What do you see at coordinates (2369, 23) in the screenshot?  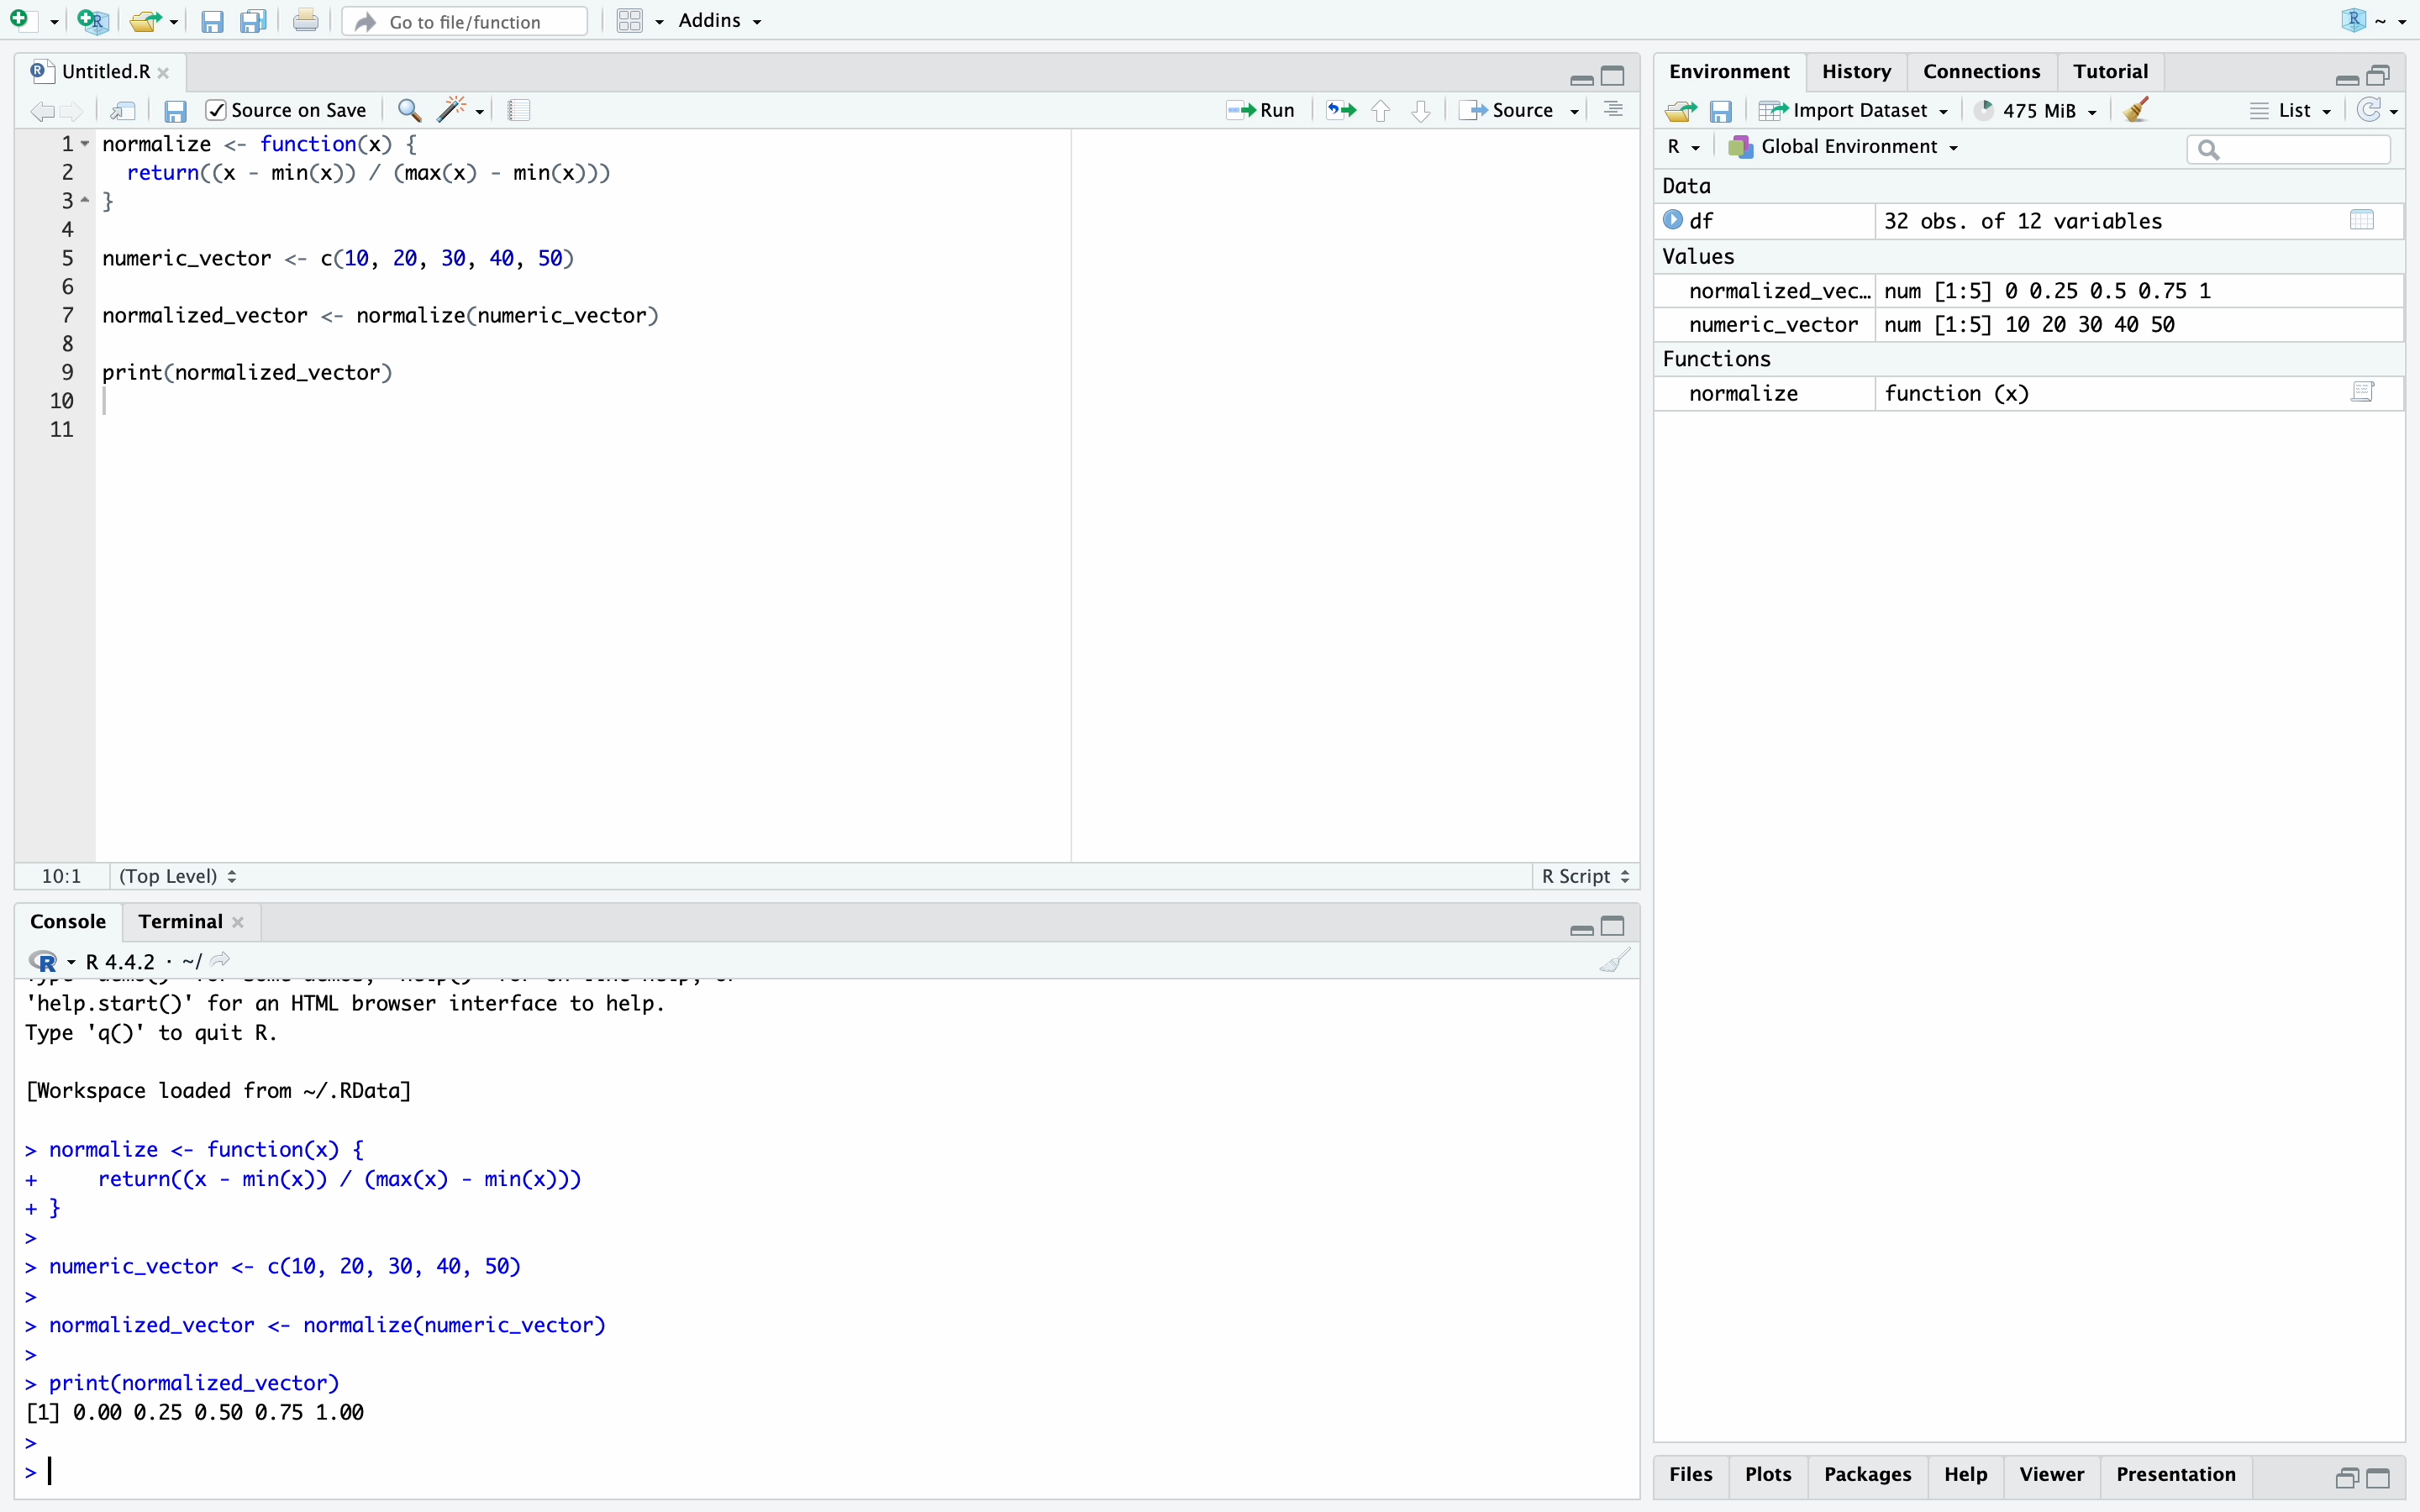 I see `R ~` at bounding box center [2369, 23].